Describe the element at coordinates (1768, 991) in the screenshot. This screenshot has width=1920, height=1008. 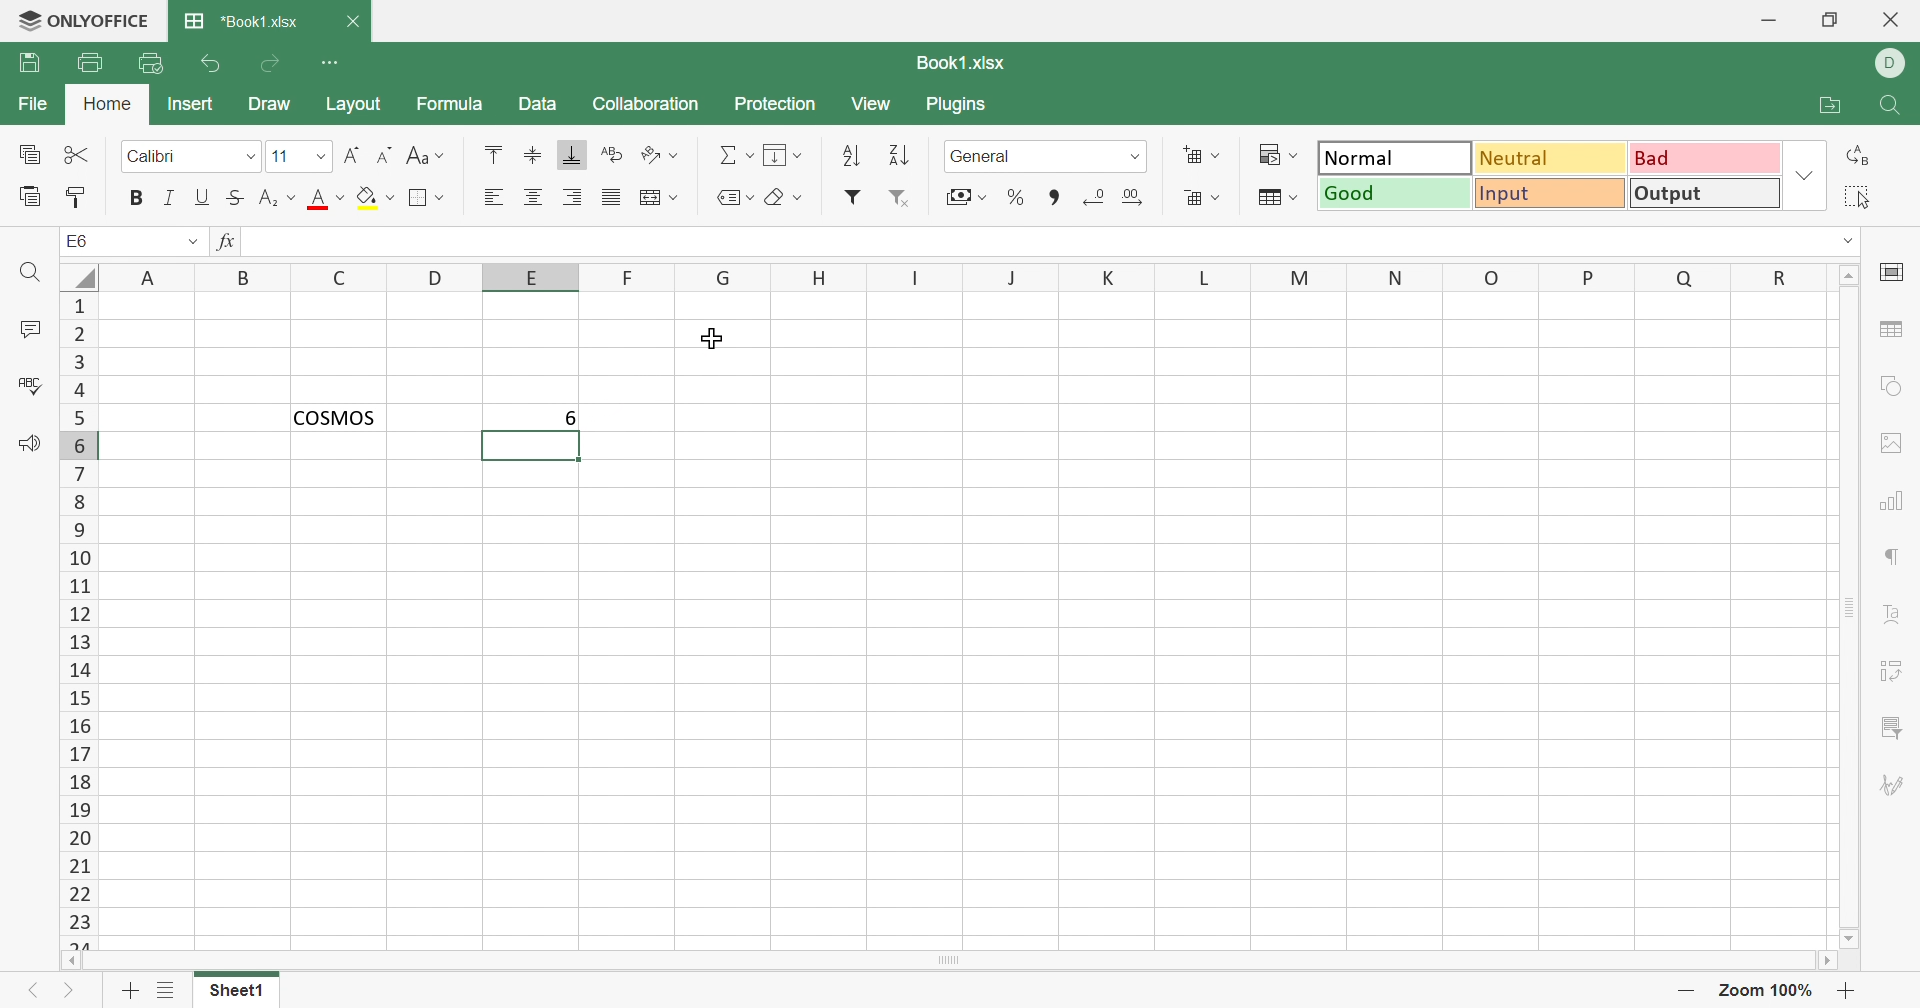
I see `Zoom 100%` at that location.